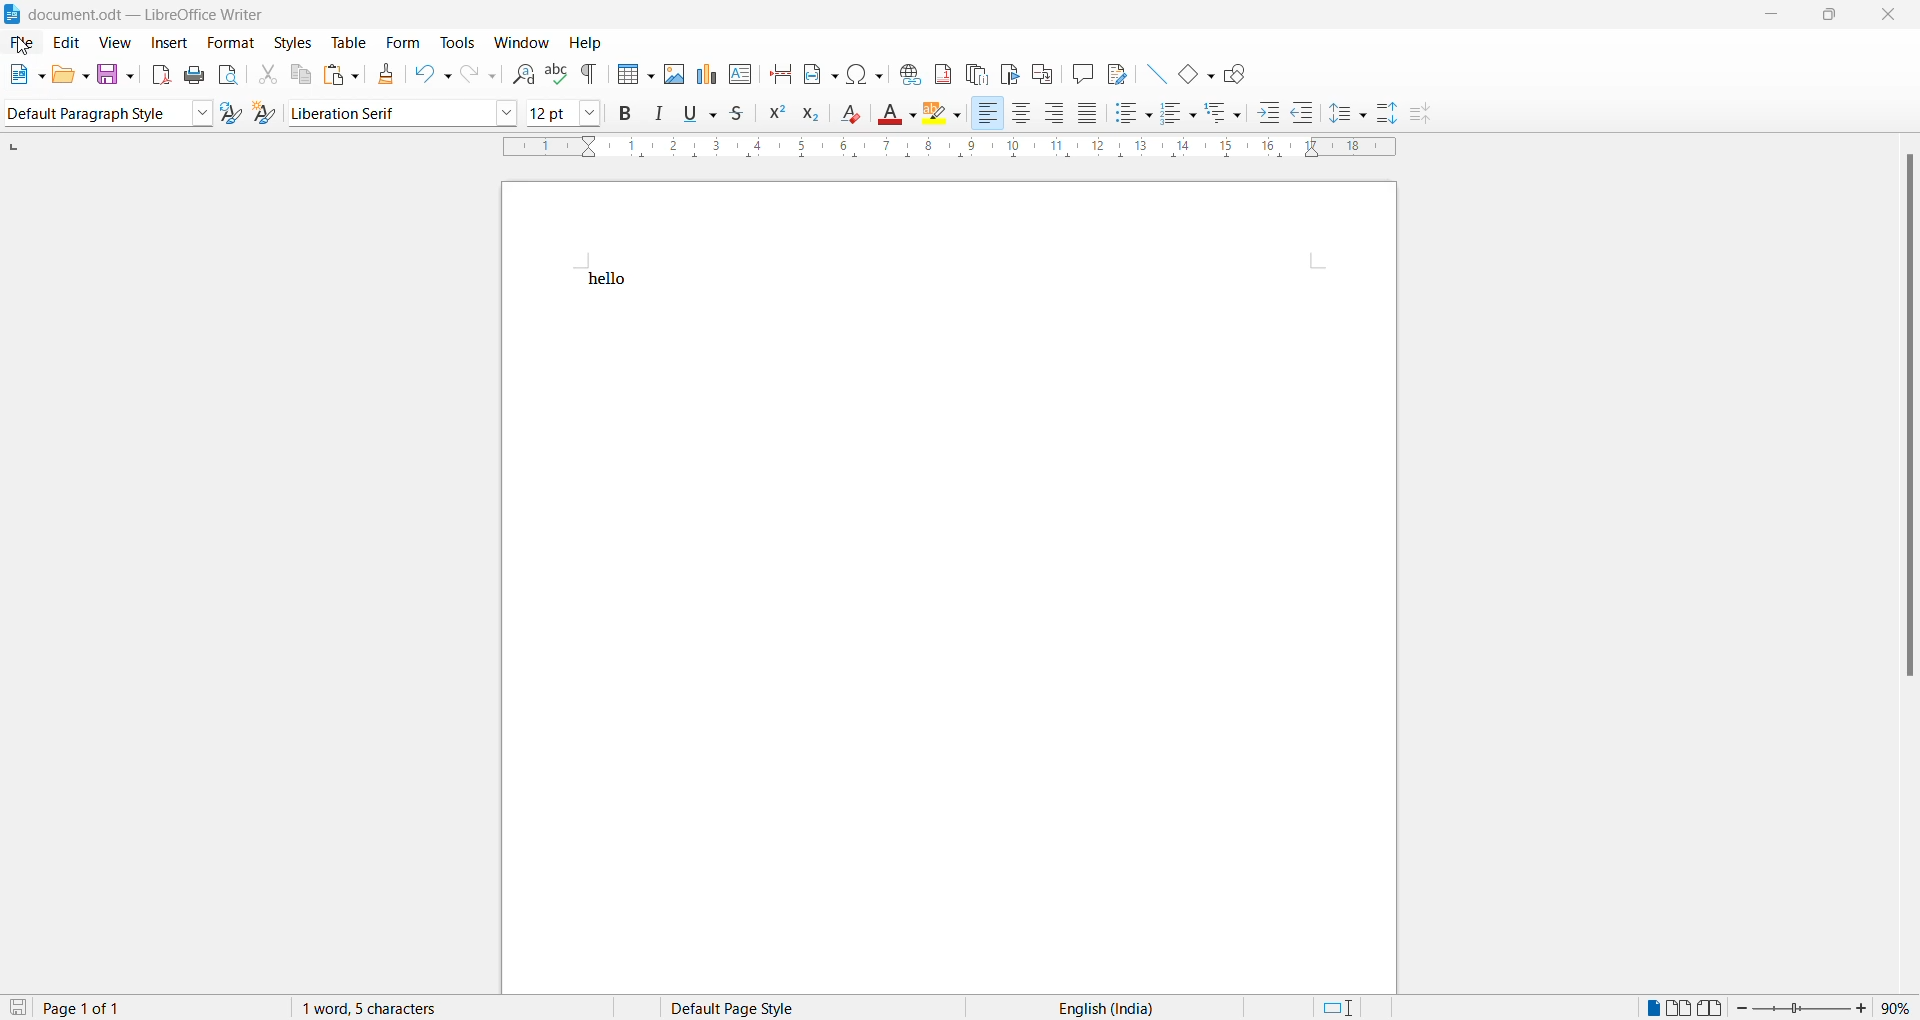 The height and width of the screenshot is (1020, 1920). What do you see at coordinates (401, 41) in the screenshot?
I see `form` at bounding box center [401, 41].